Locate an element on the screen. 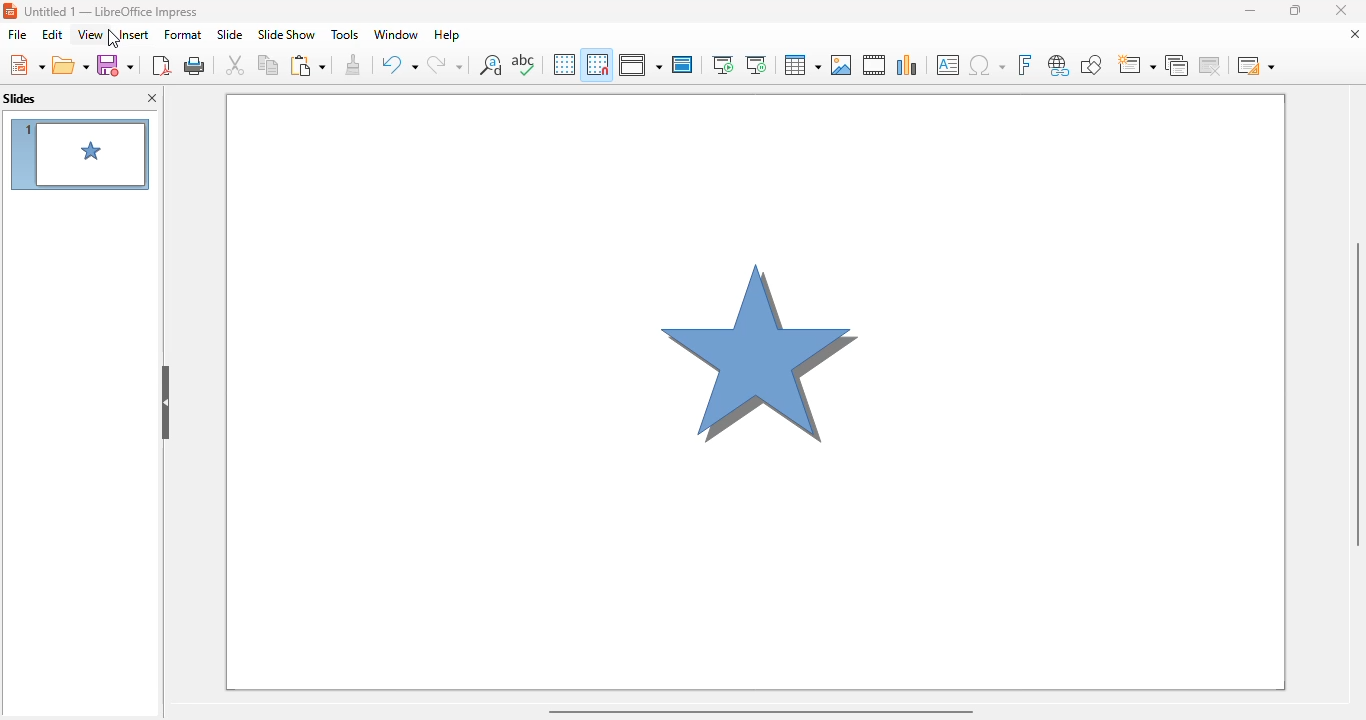  insert text box is located at coordinates (949, 65).